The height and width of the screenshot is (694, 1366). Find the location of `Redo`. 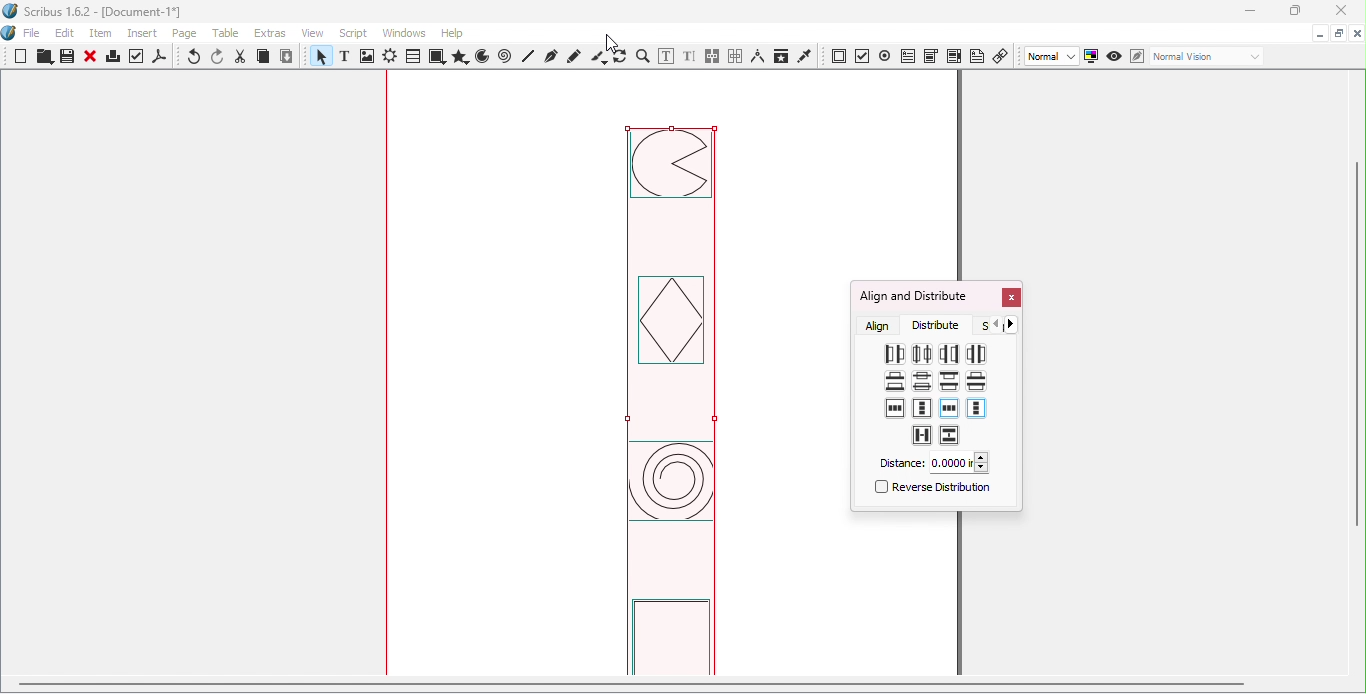

Redo is located at coordinates (219, 57).